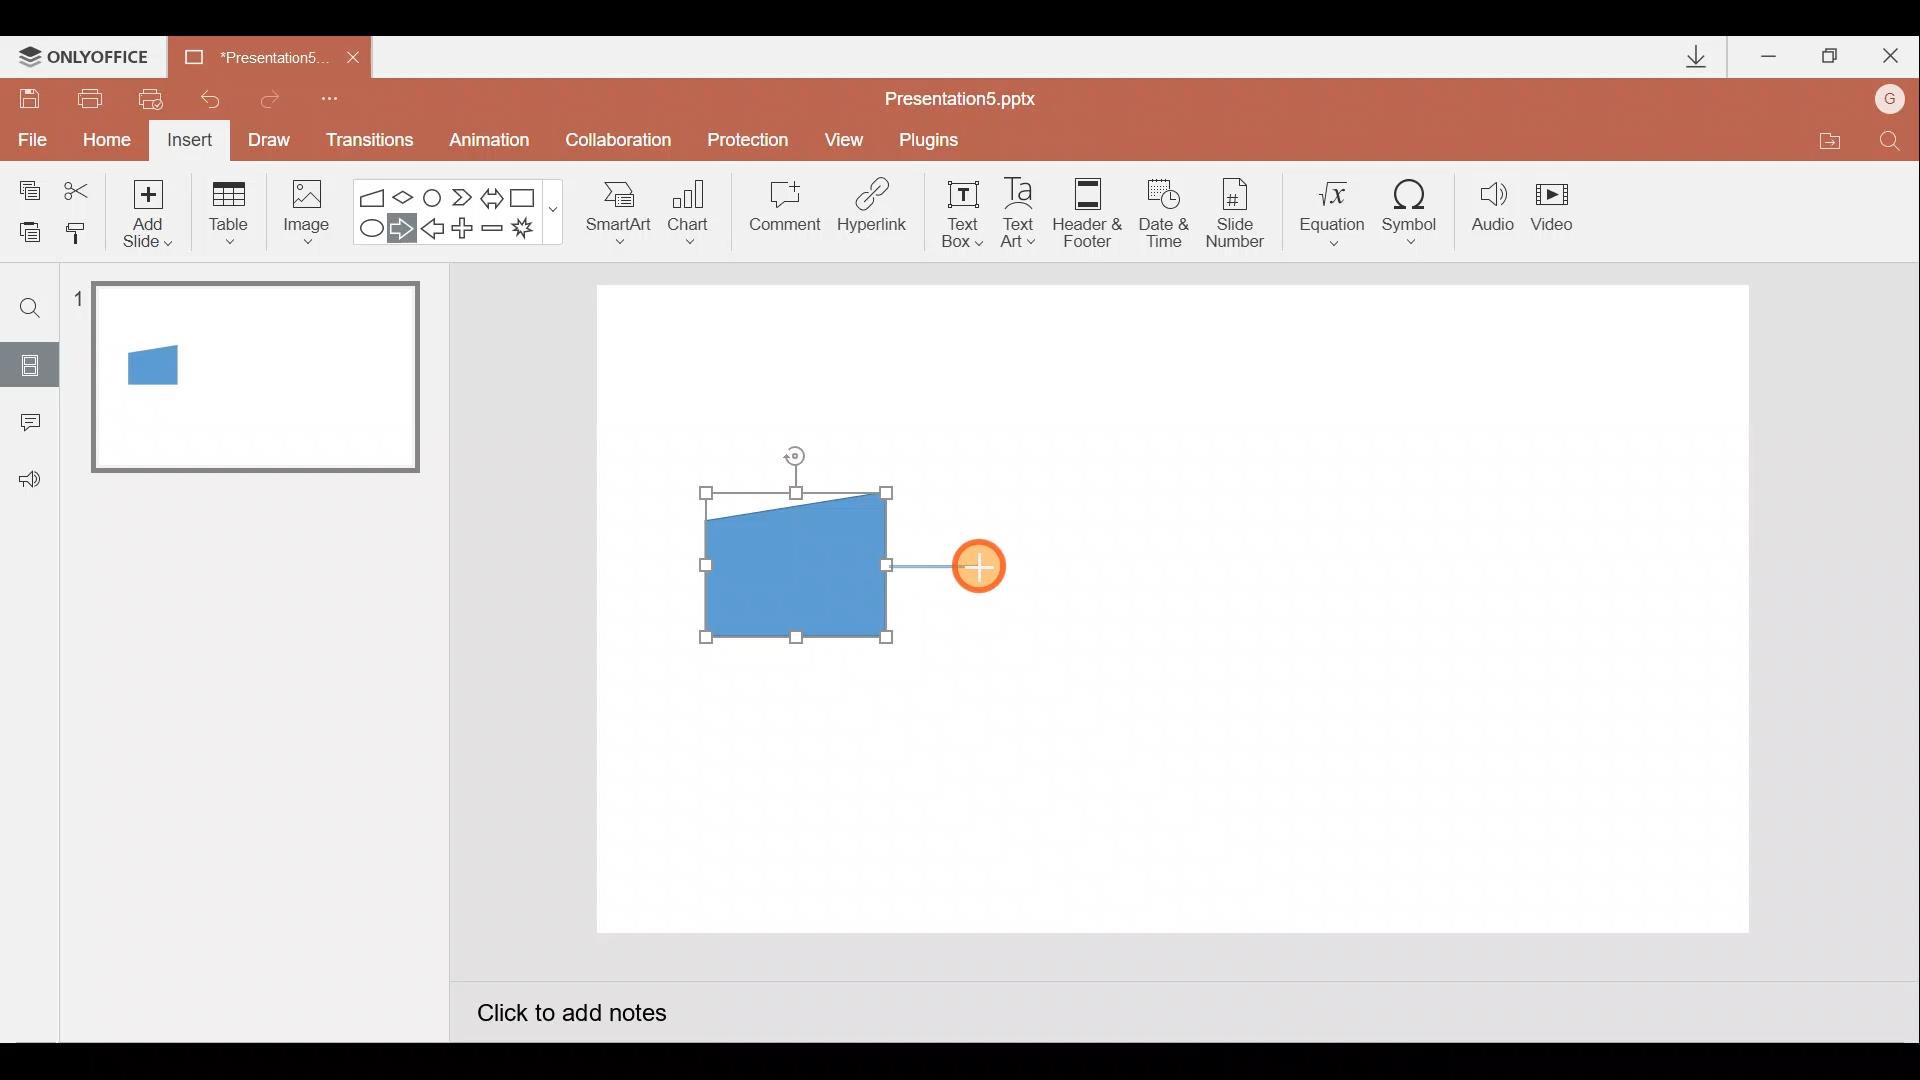 This screenshot has width=1920, height=1080. Describe the element at coordinates (31, 307) in the screenshot. I see `Find` at that location.